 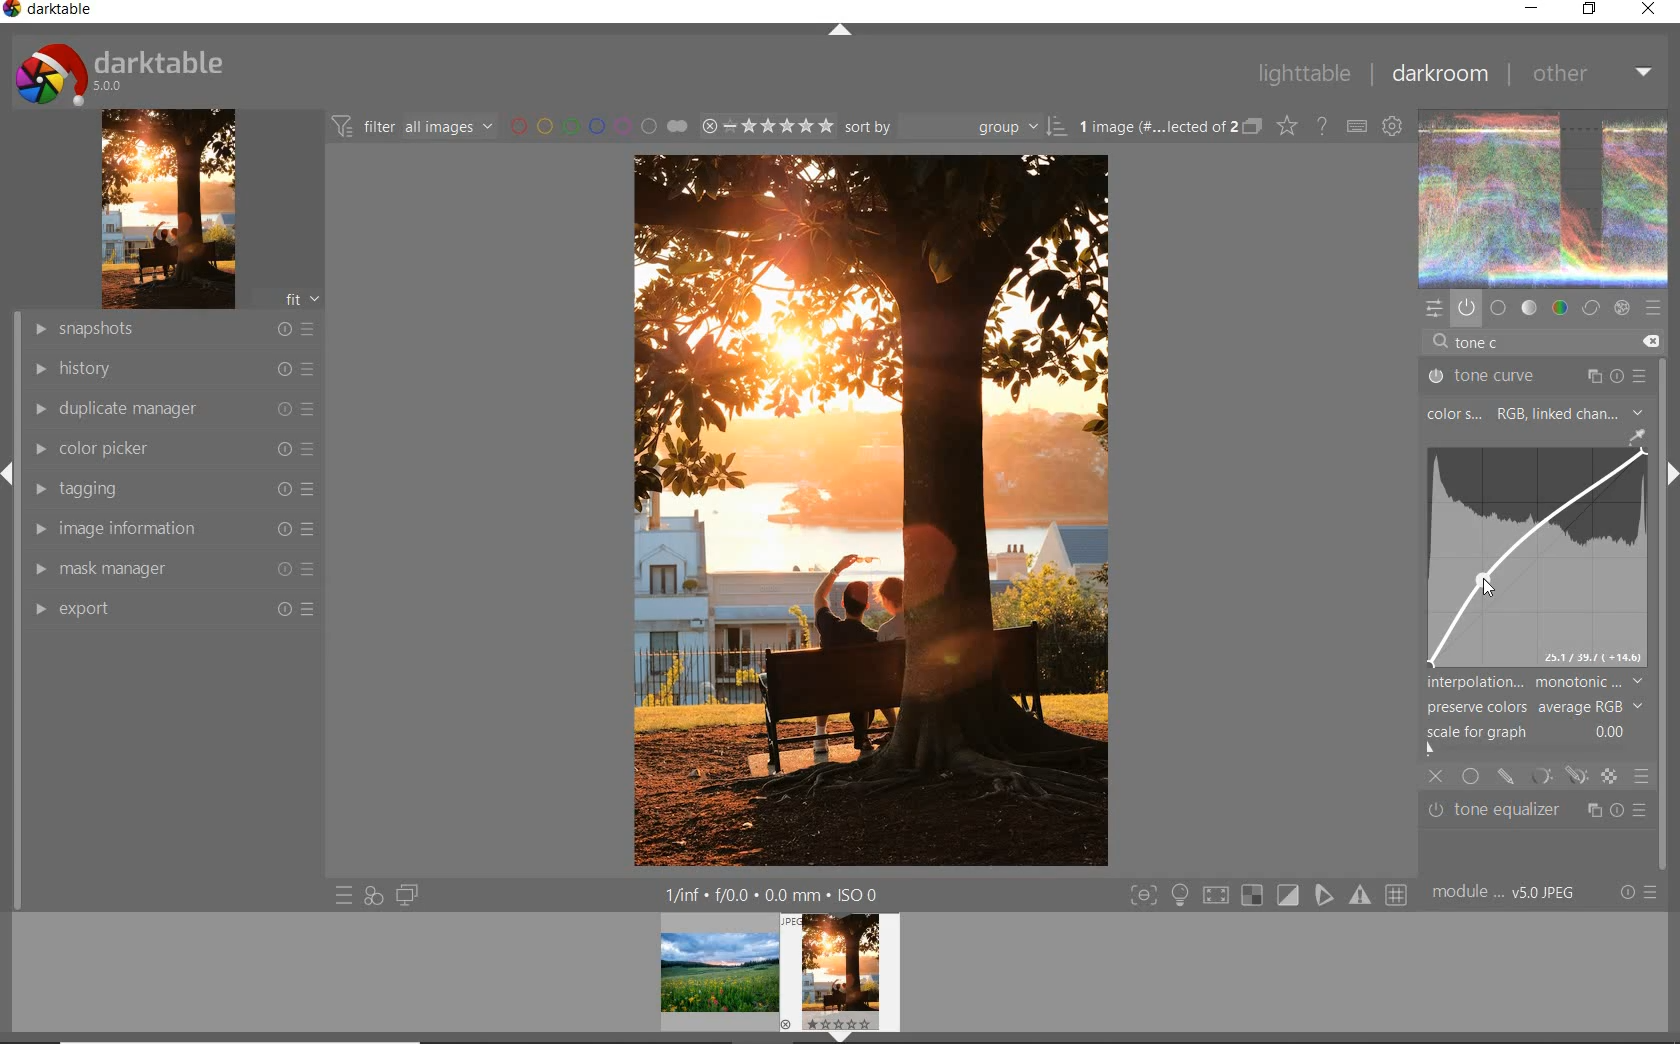 What do you see at coordinates (168, 209) in the screenshot?
I see `image` at bounding box center [168, 209].